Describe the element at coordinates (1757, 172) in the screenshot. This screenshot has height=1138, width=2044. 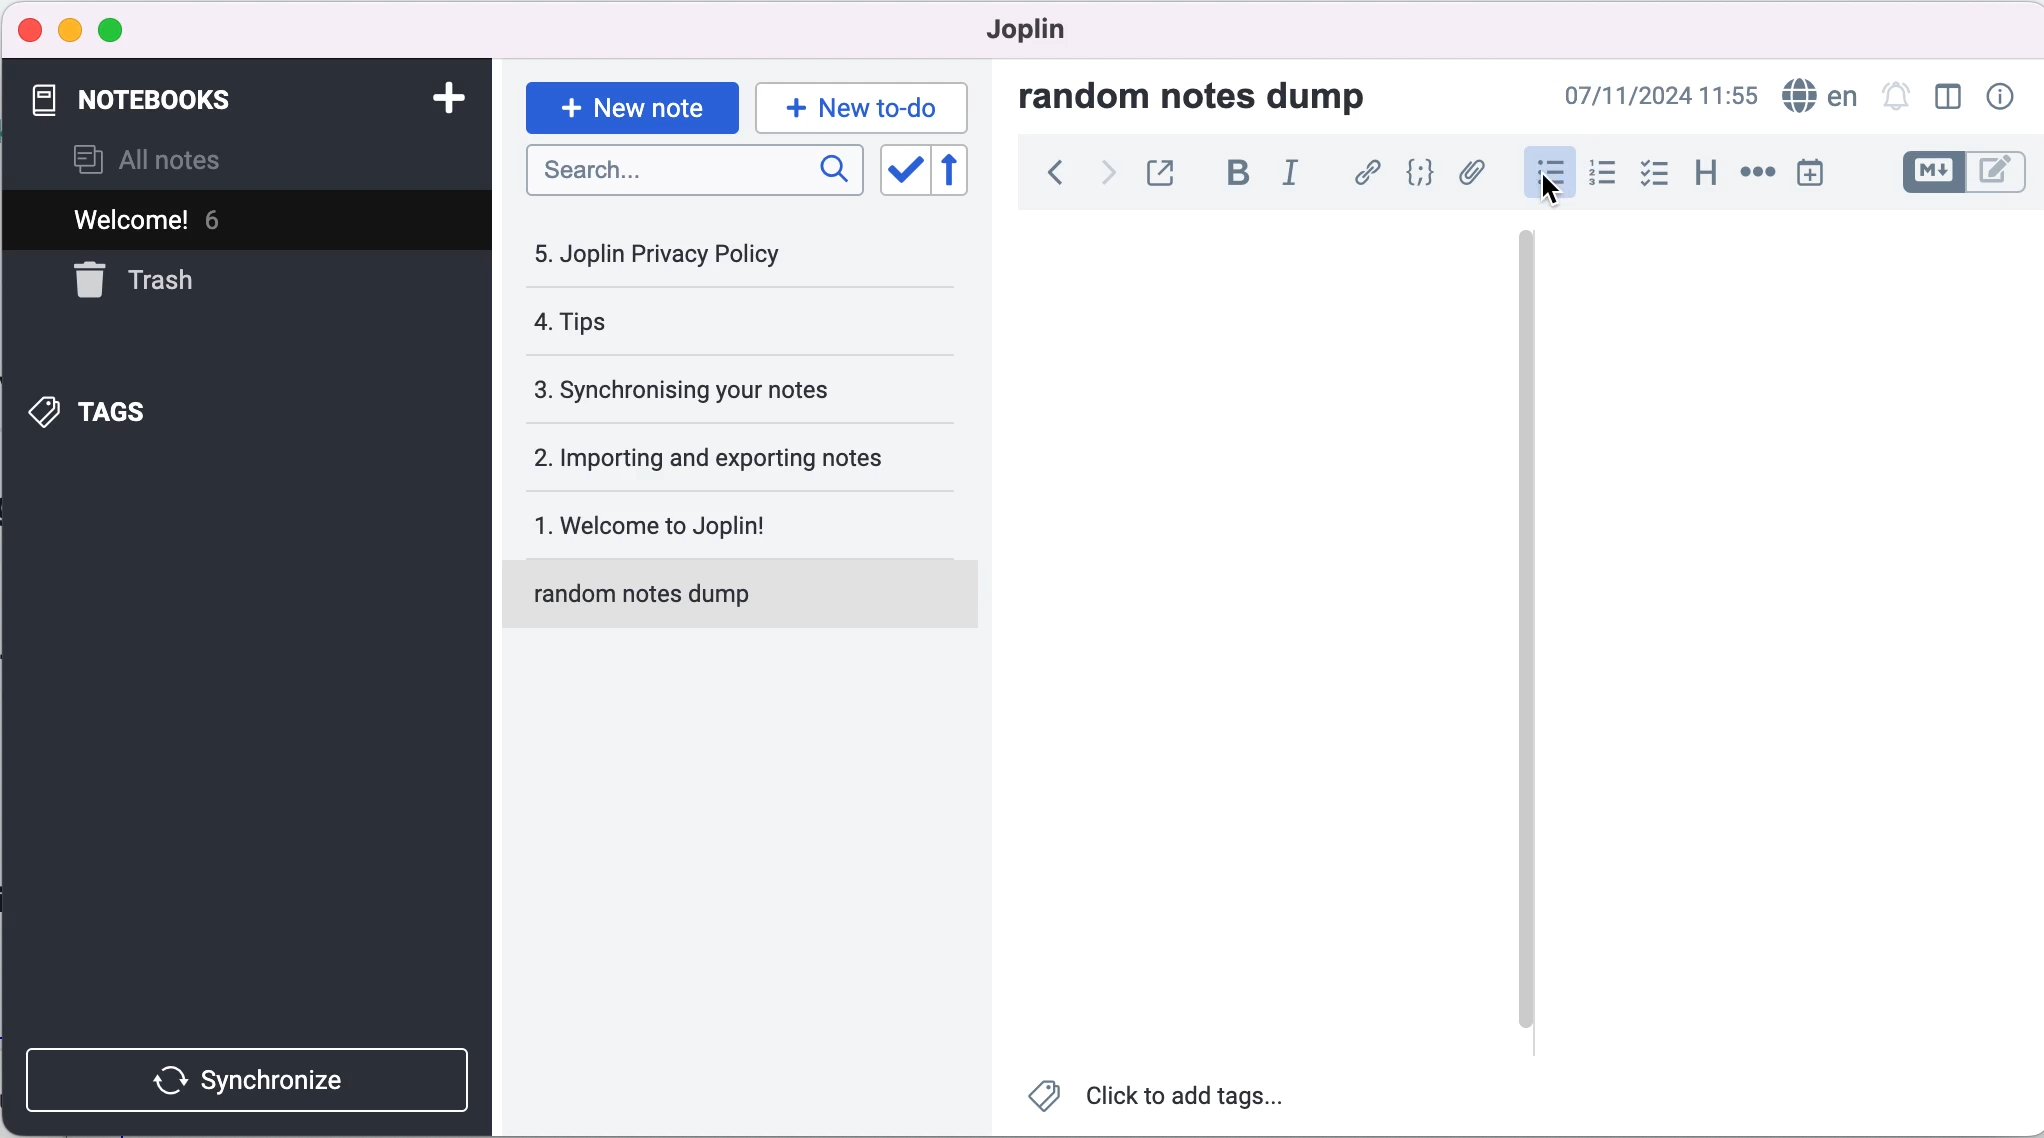
I see `horizontal rule` at that location.